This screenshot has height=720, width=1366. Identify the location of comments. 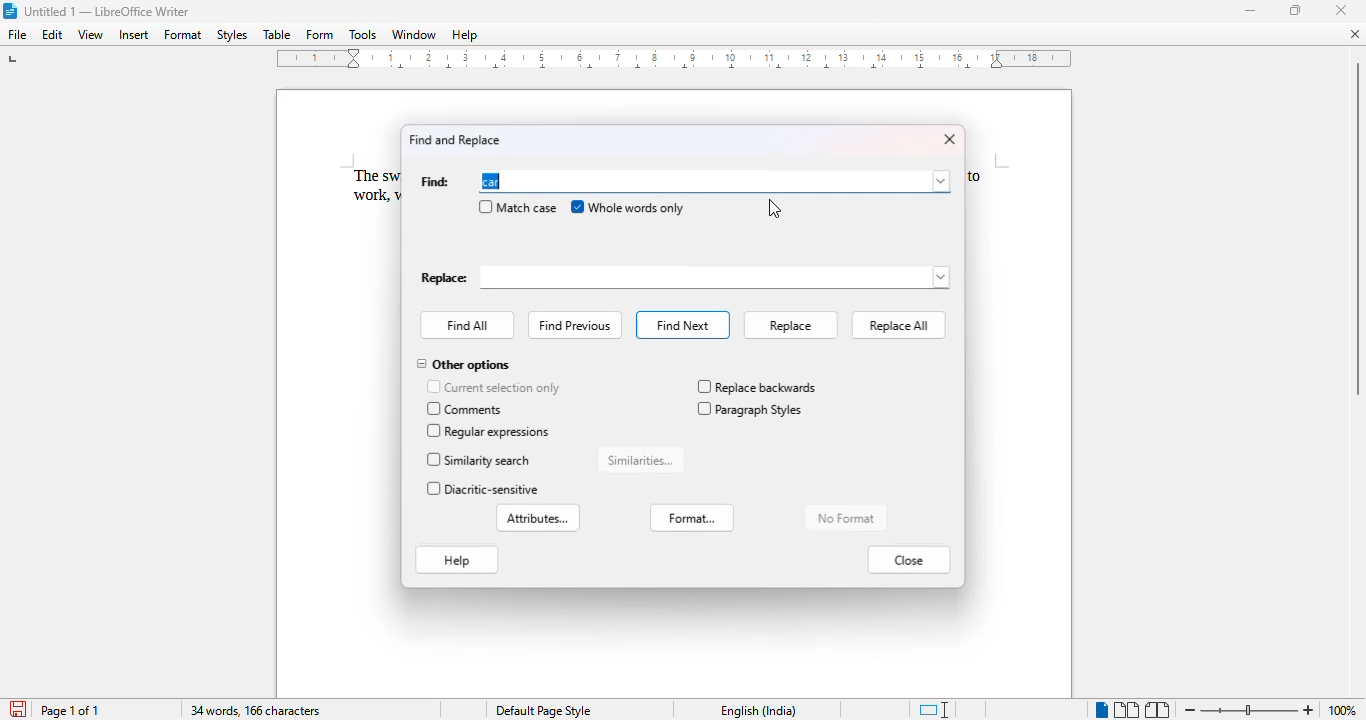
(467, 409).